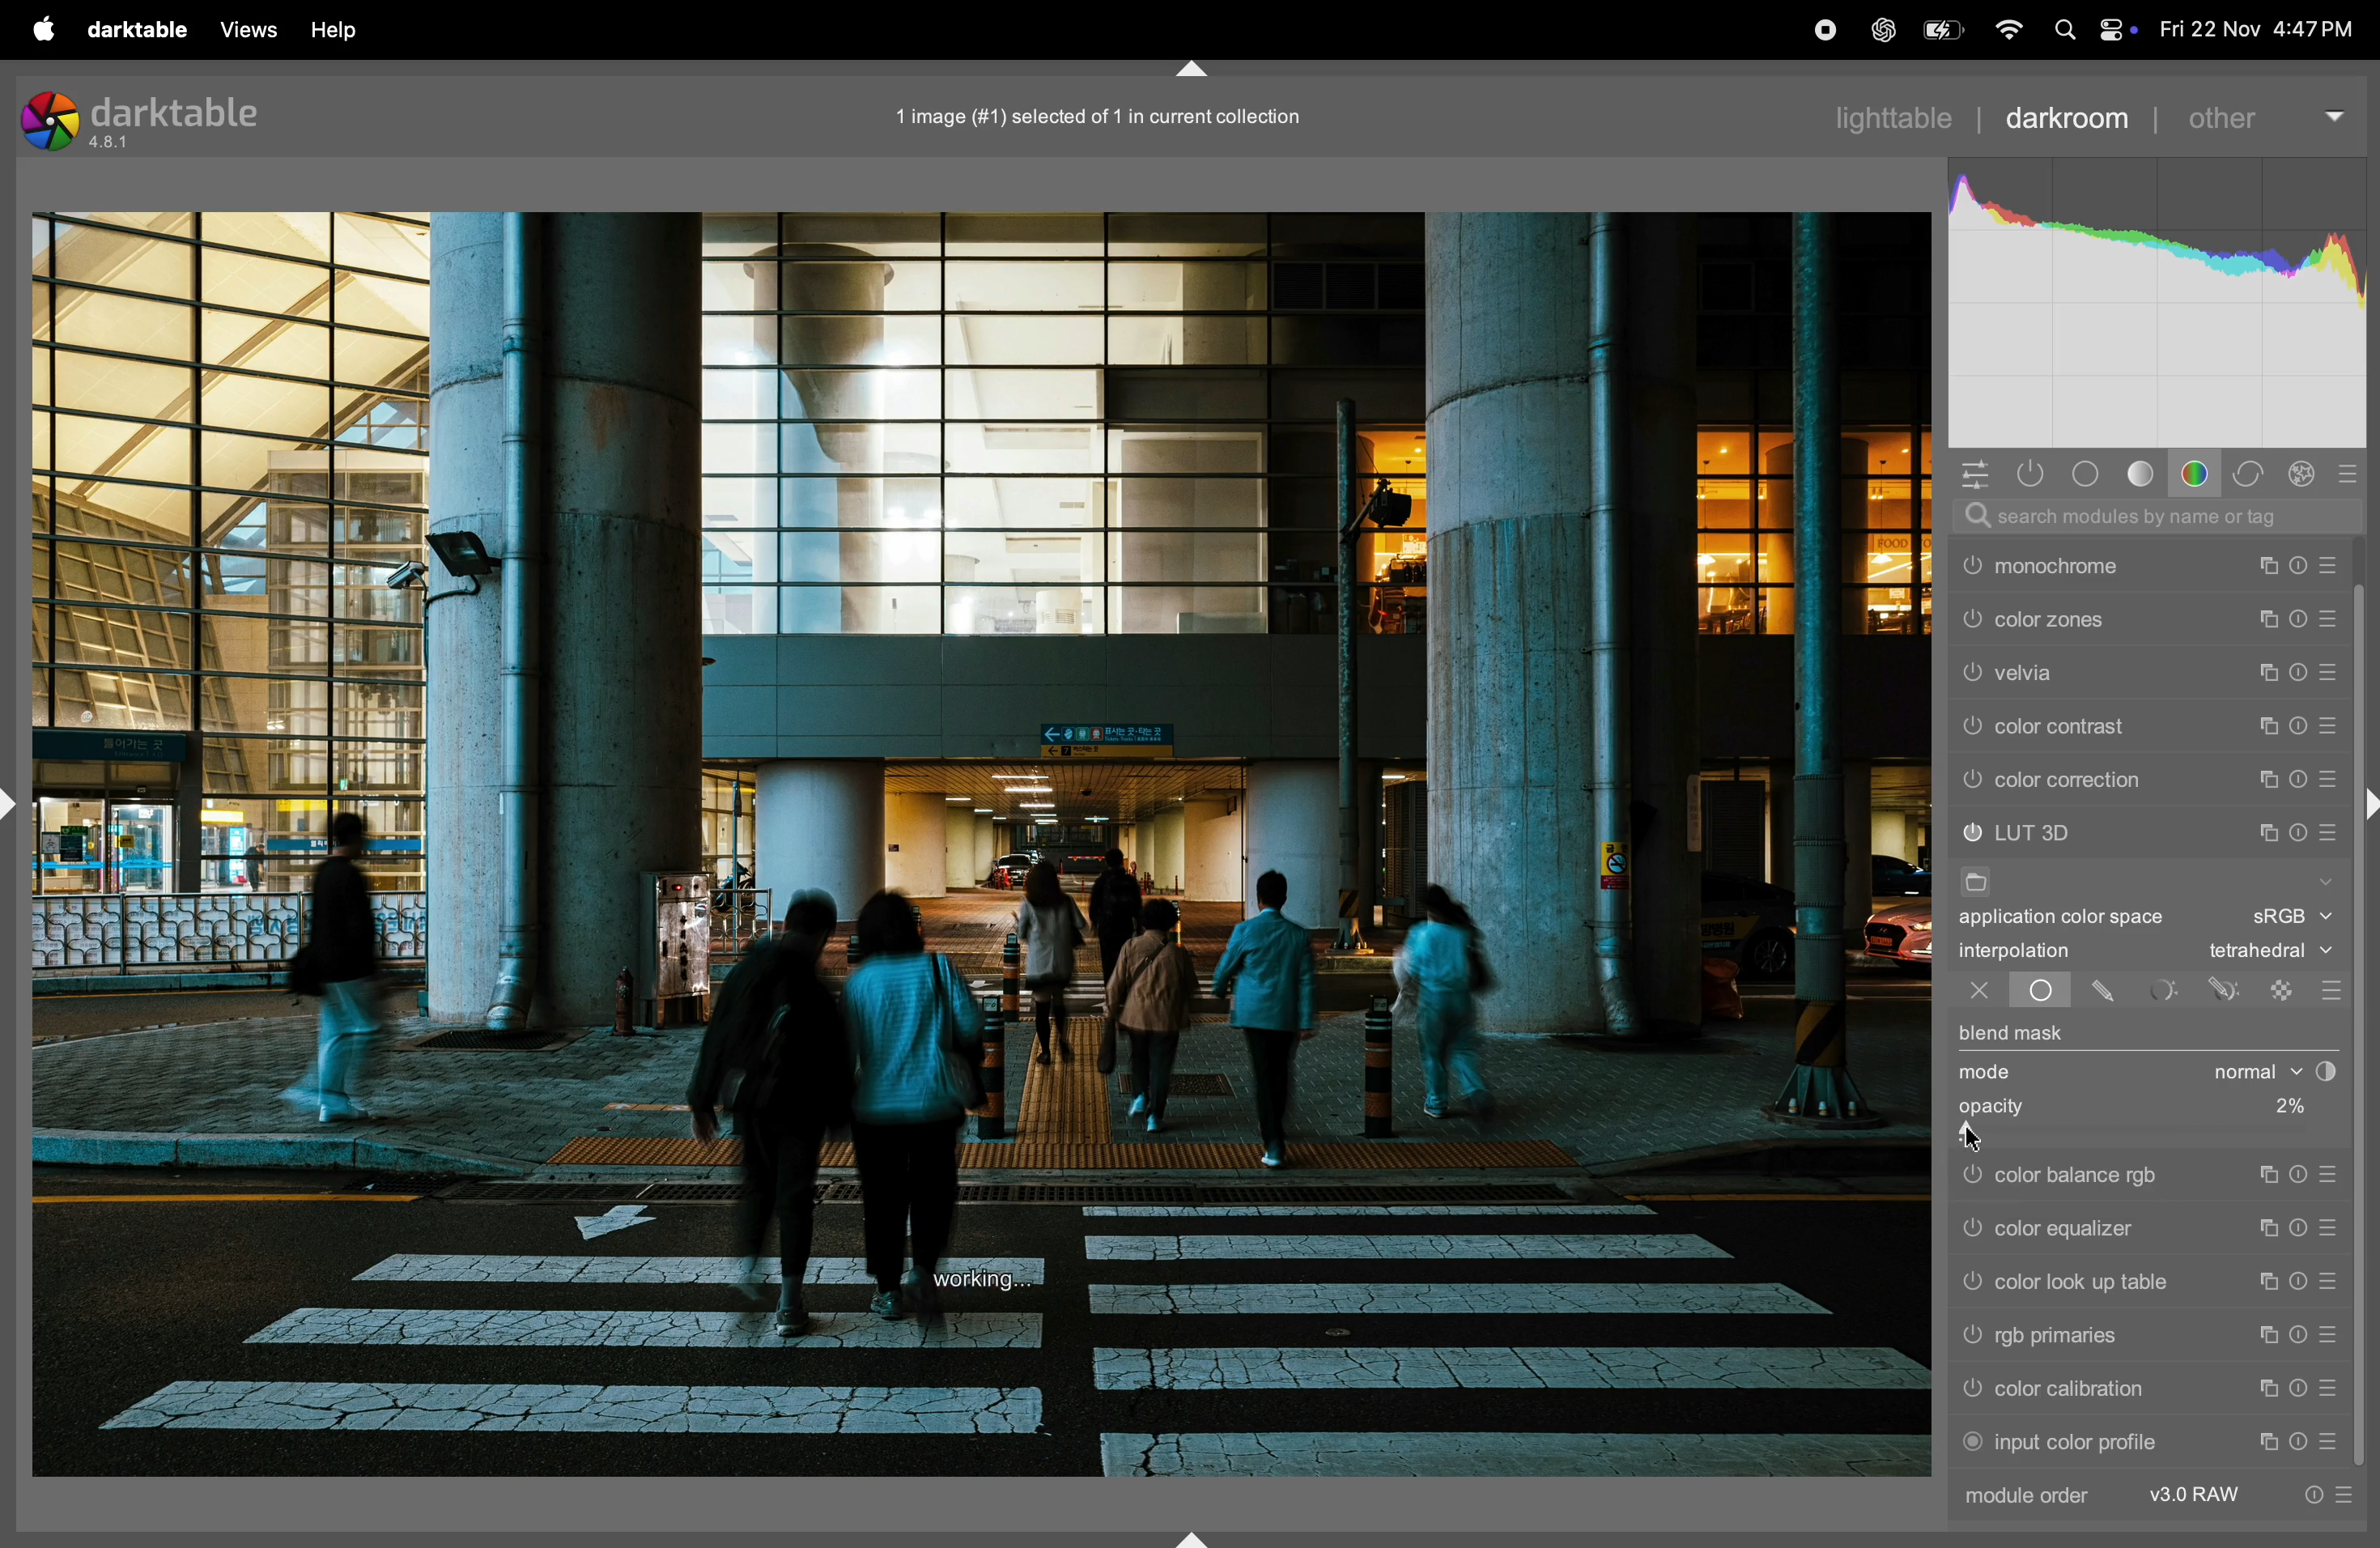  I want to click on presets, so click(2327, 1389).